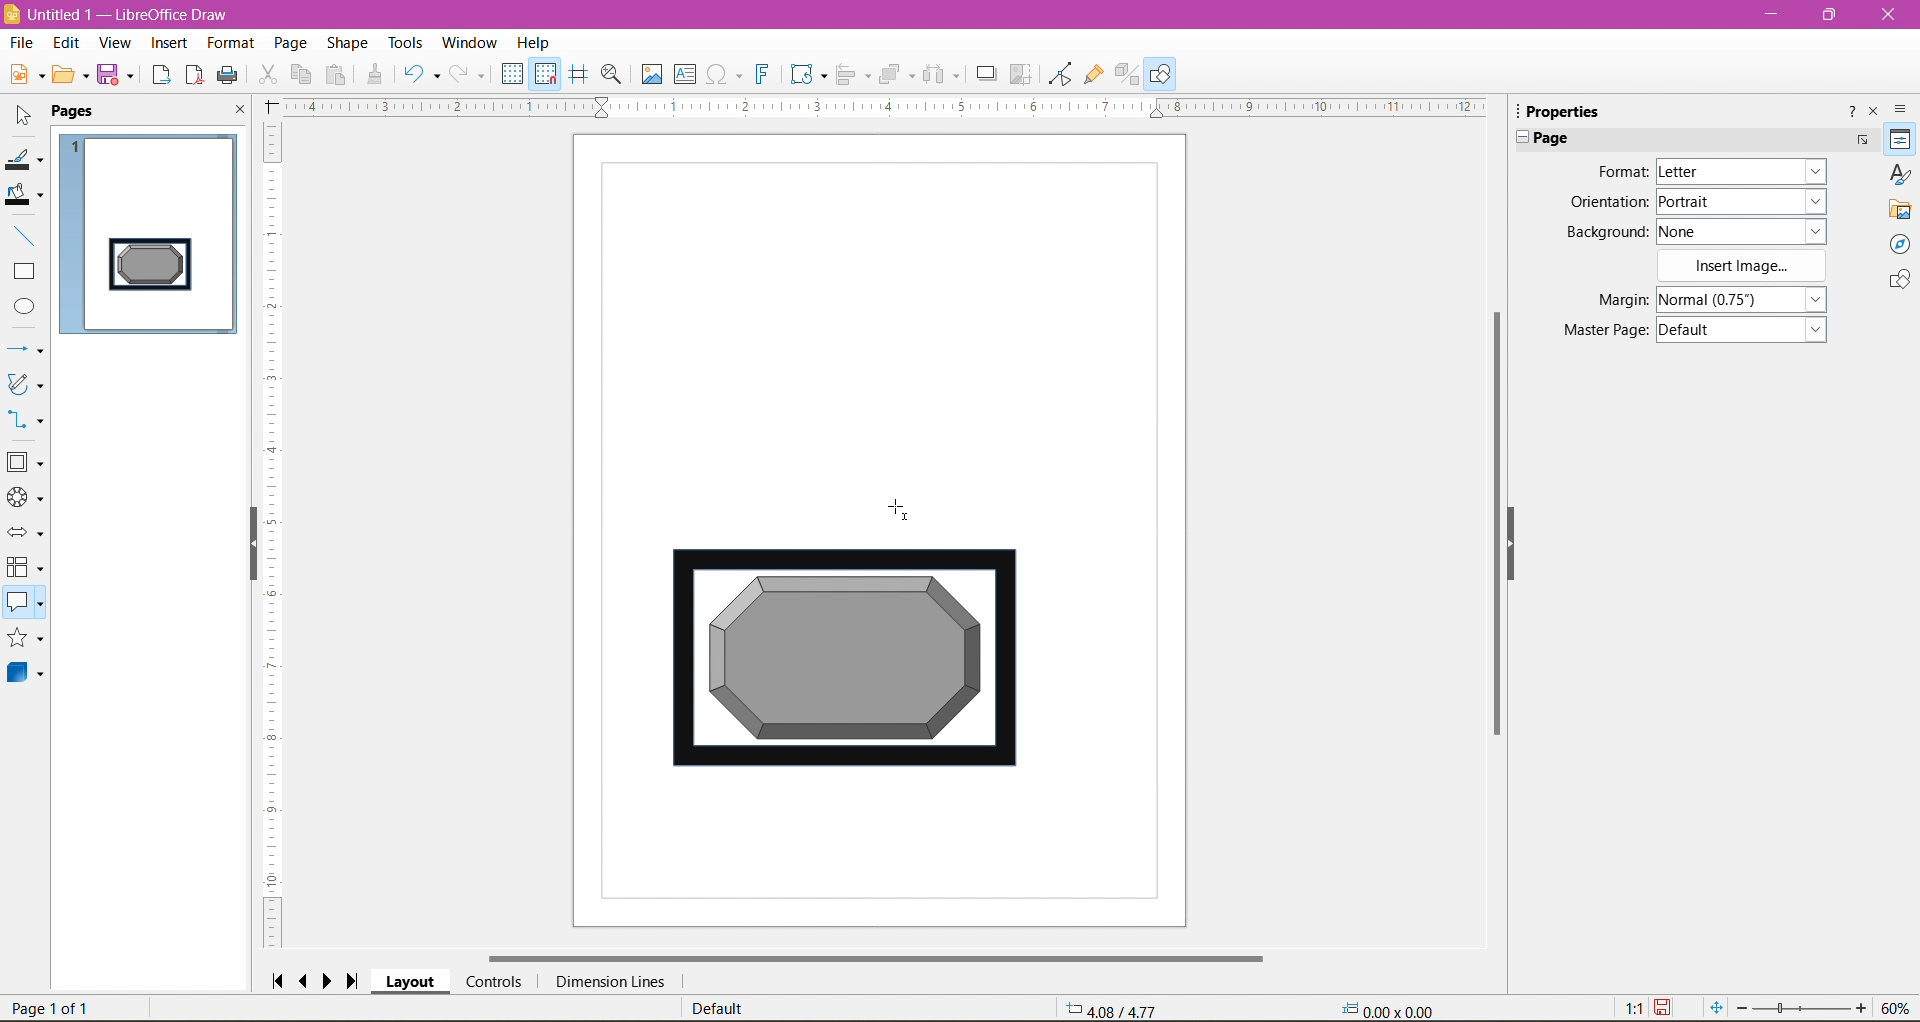  I want to click on Page, so click(288, 41).